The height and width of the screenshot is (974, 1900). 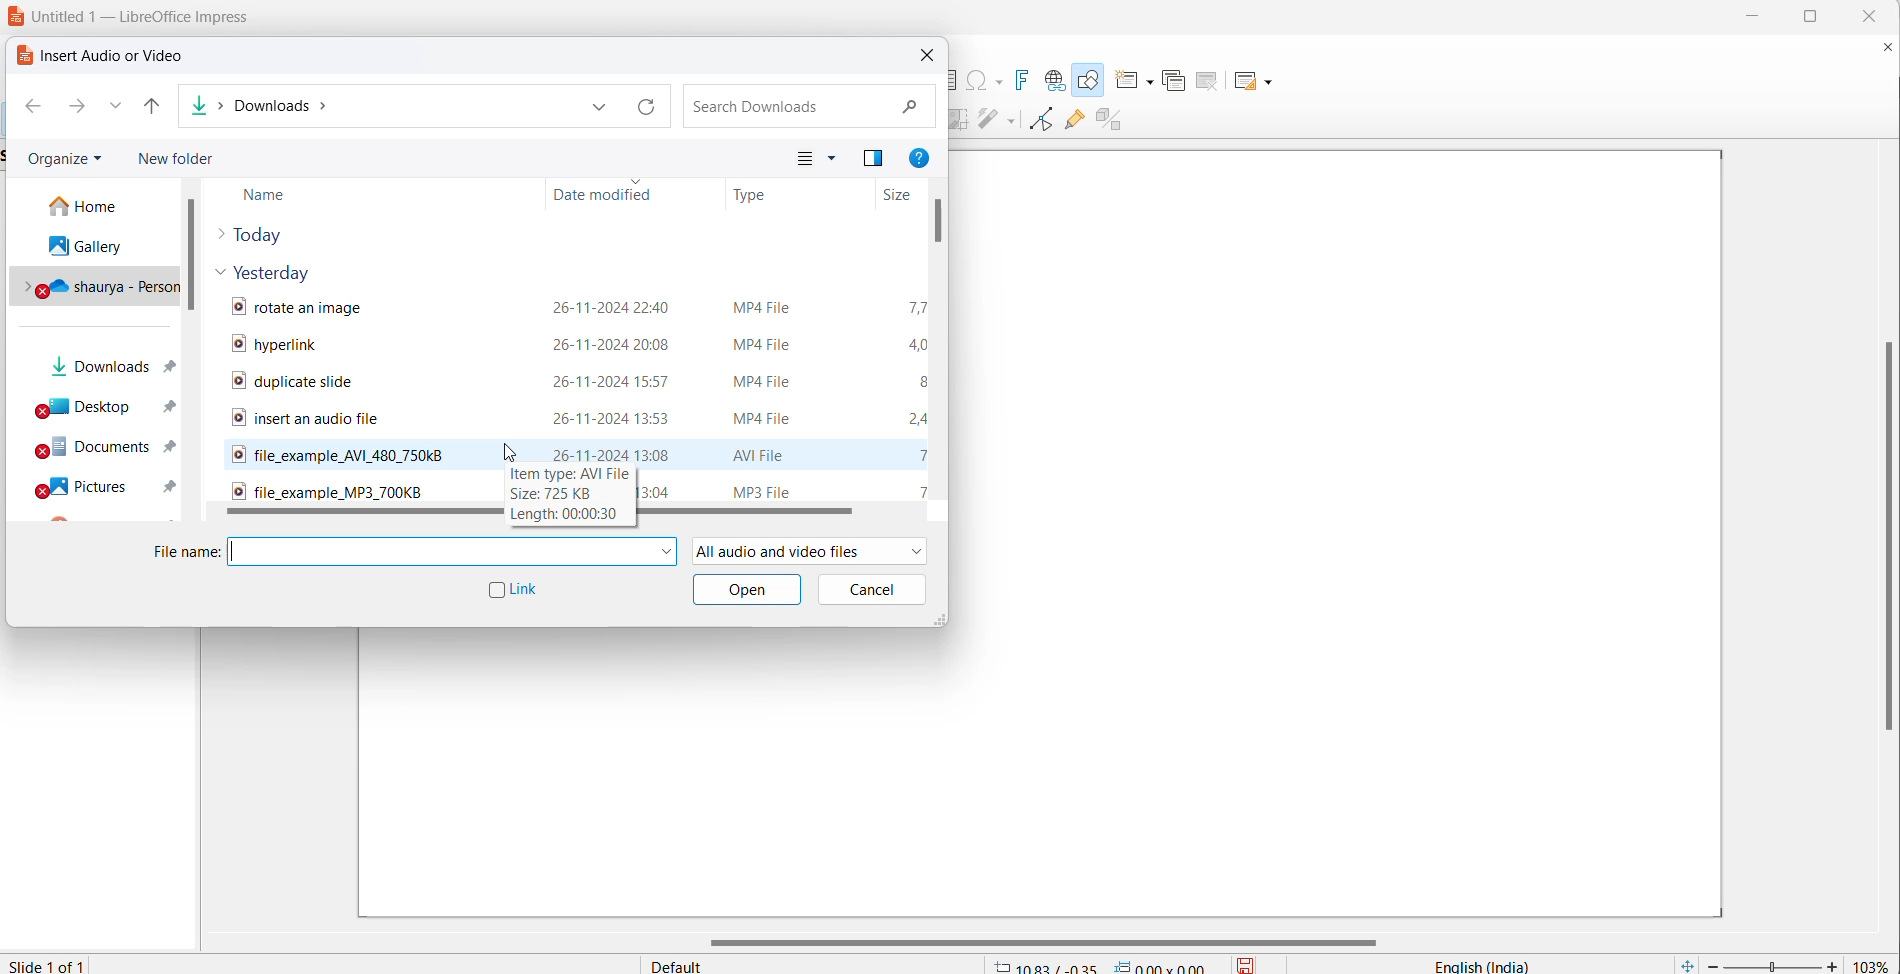 What do you see at coordinates (378, 106) in the screenshot?
I see `path` at bounding box center [378, 106].